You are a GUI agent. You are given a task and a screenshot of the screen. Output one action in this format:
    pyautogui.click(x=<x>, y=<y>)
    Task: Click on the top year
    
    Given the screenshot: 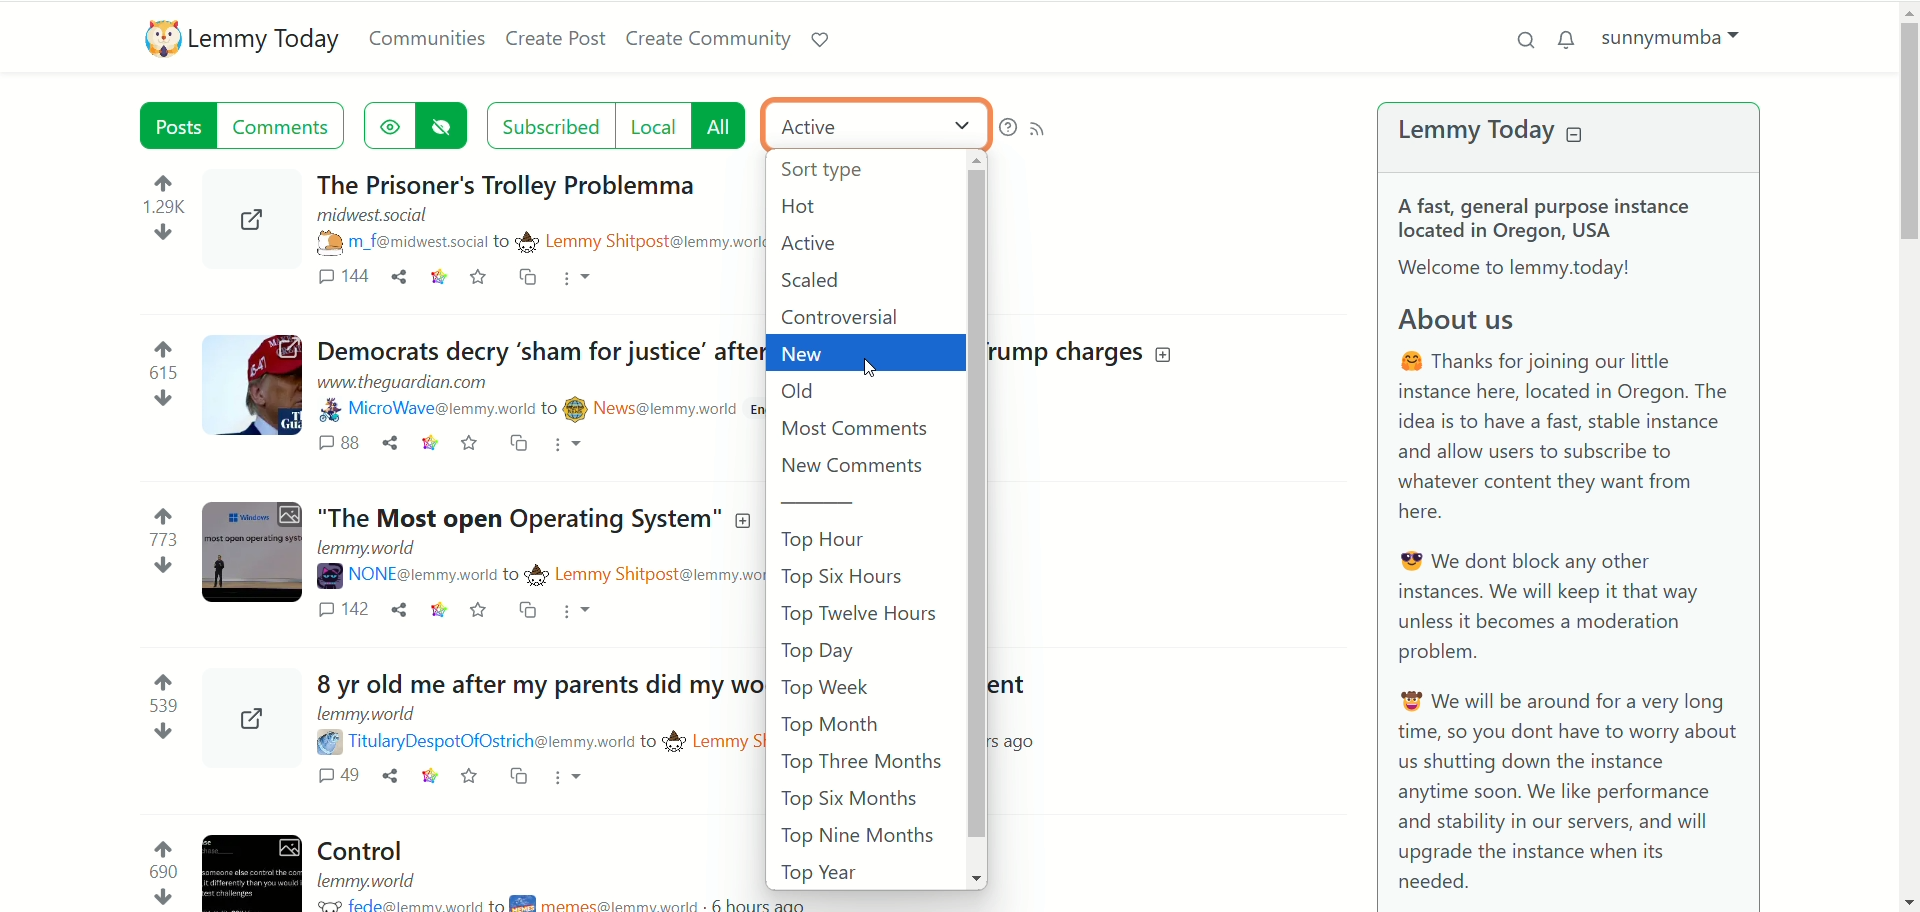 What is the action you would take?
    pyautogui.click(x=817, y=874)
    